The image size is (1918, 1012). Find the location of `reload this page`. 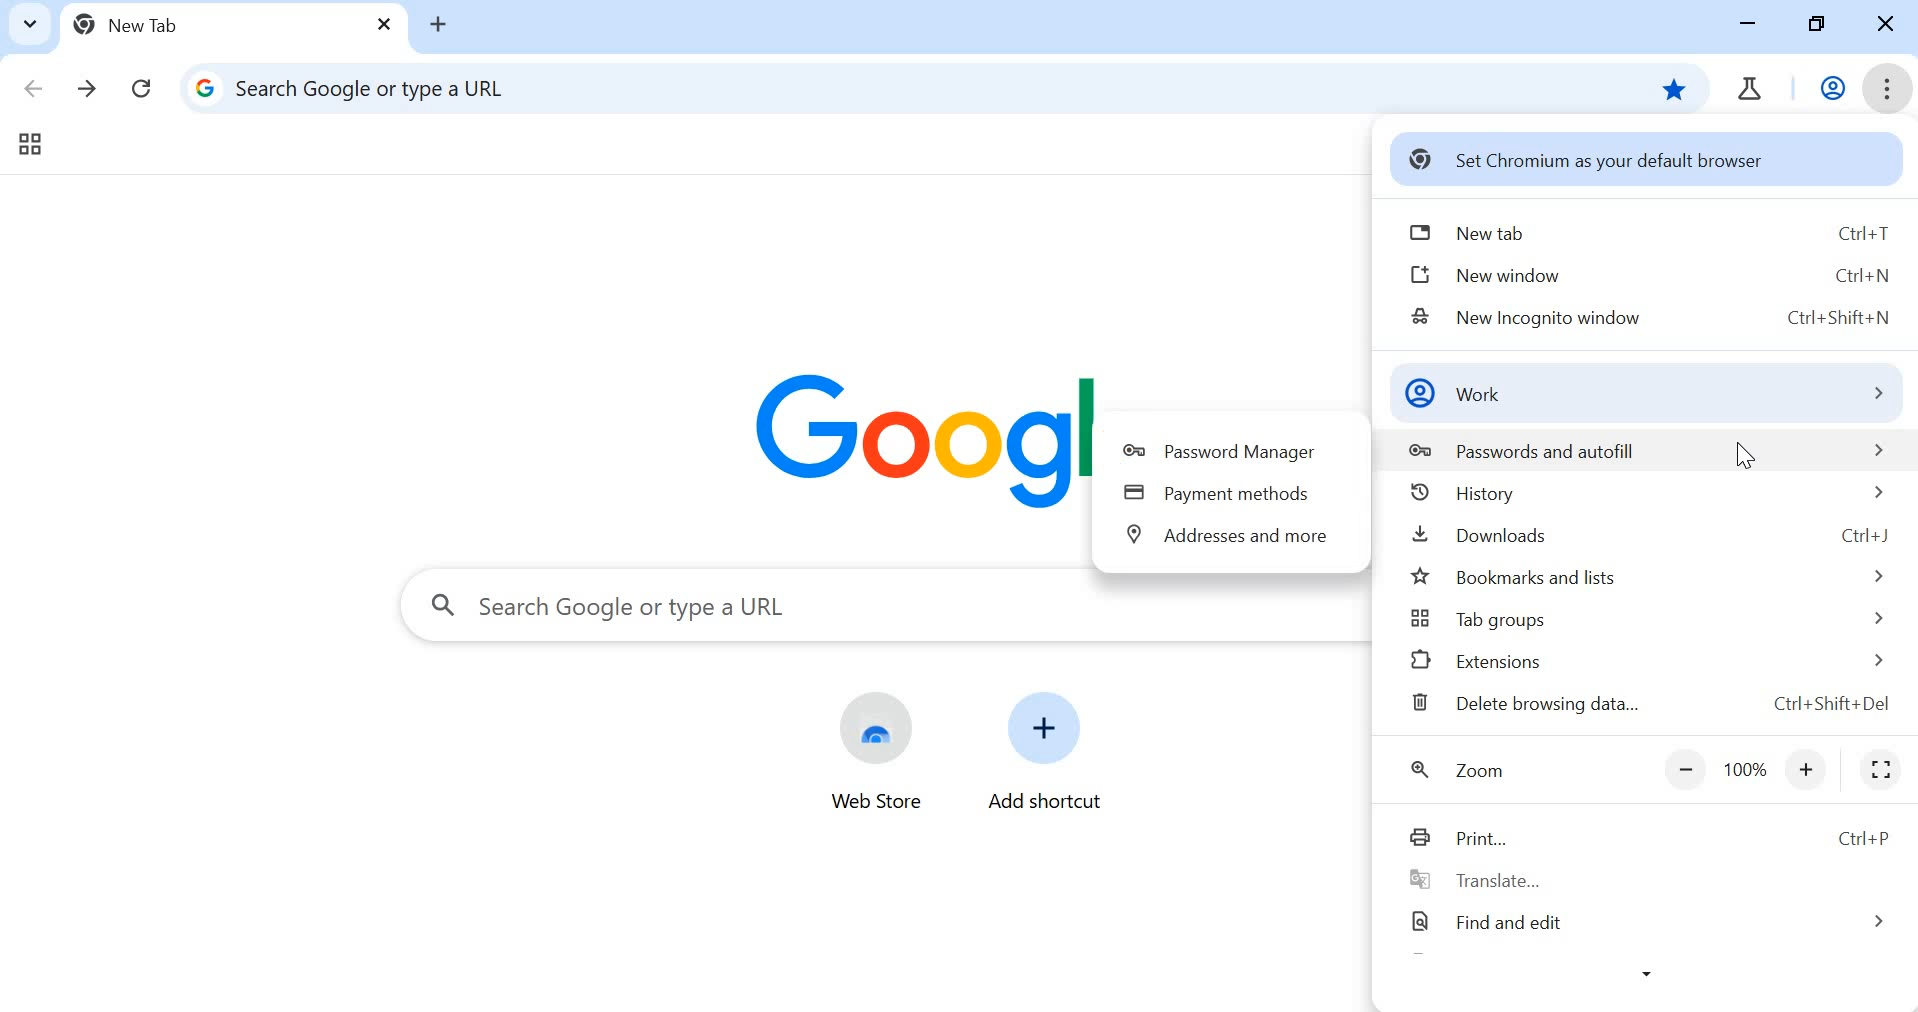

reload this page is located at coordinates (139, 86).